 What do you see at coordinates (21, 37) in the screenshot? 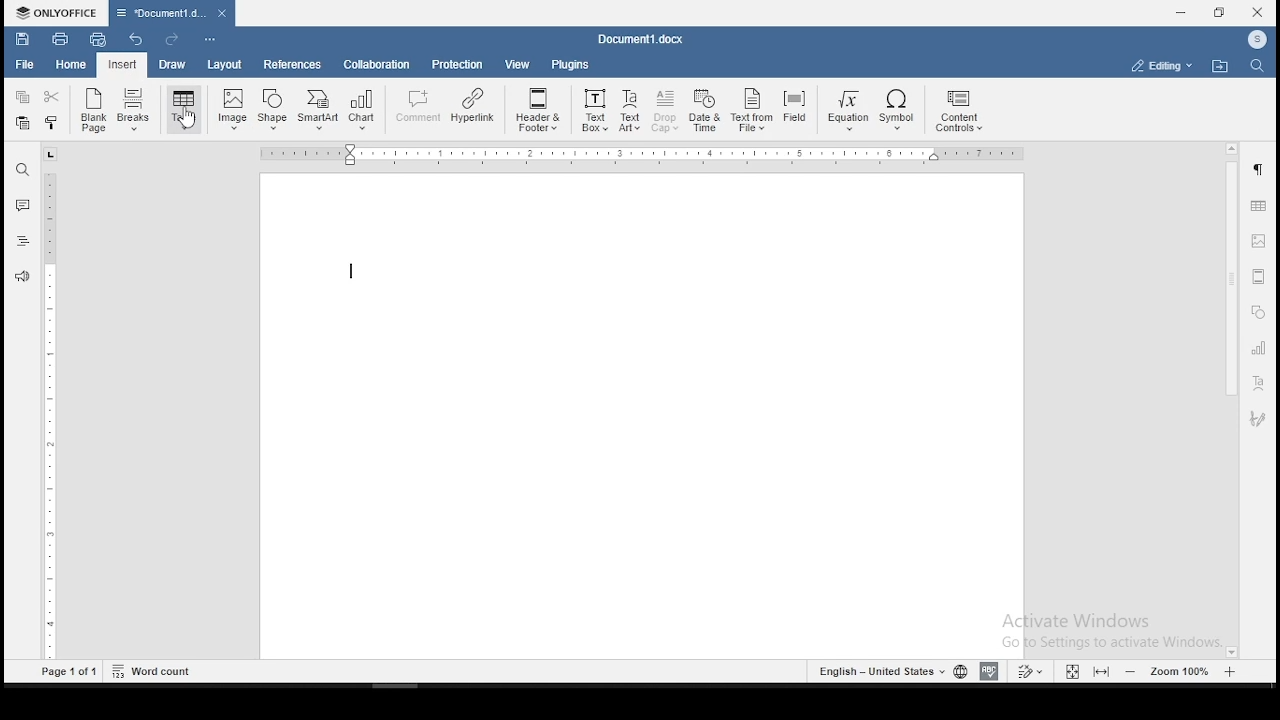
I see `save` at bounding box center [21, 37].